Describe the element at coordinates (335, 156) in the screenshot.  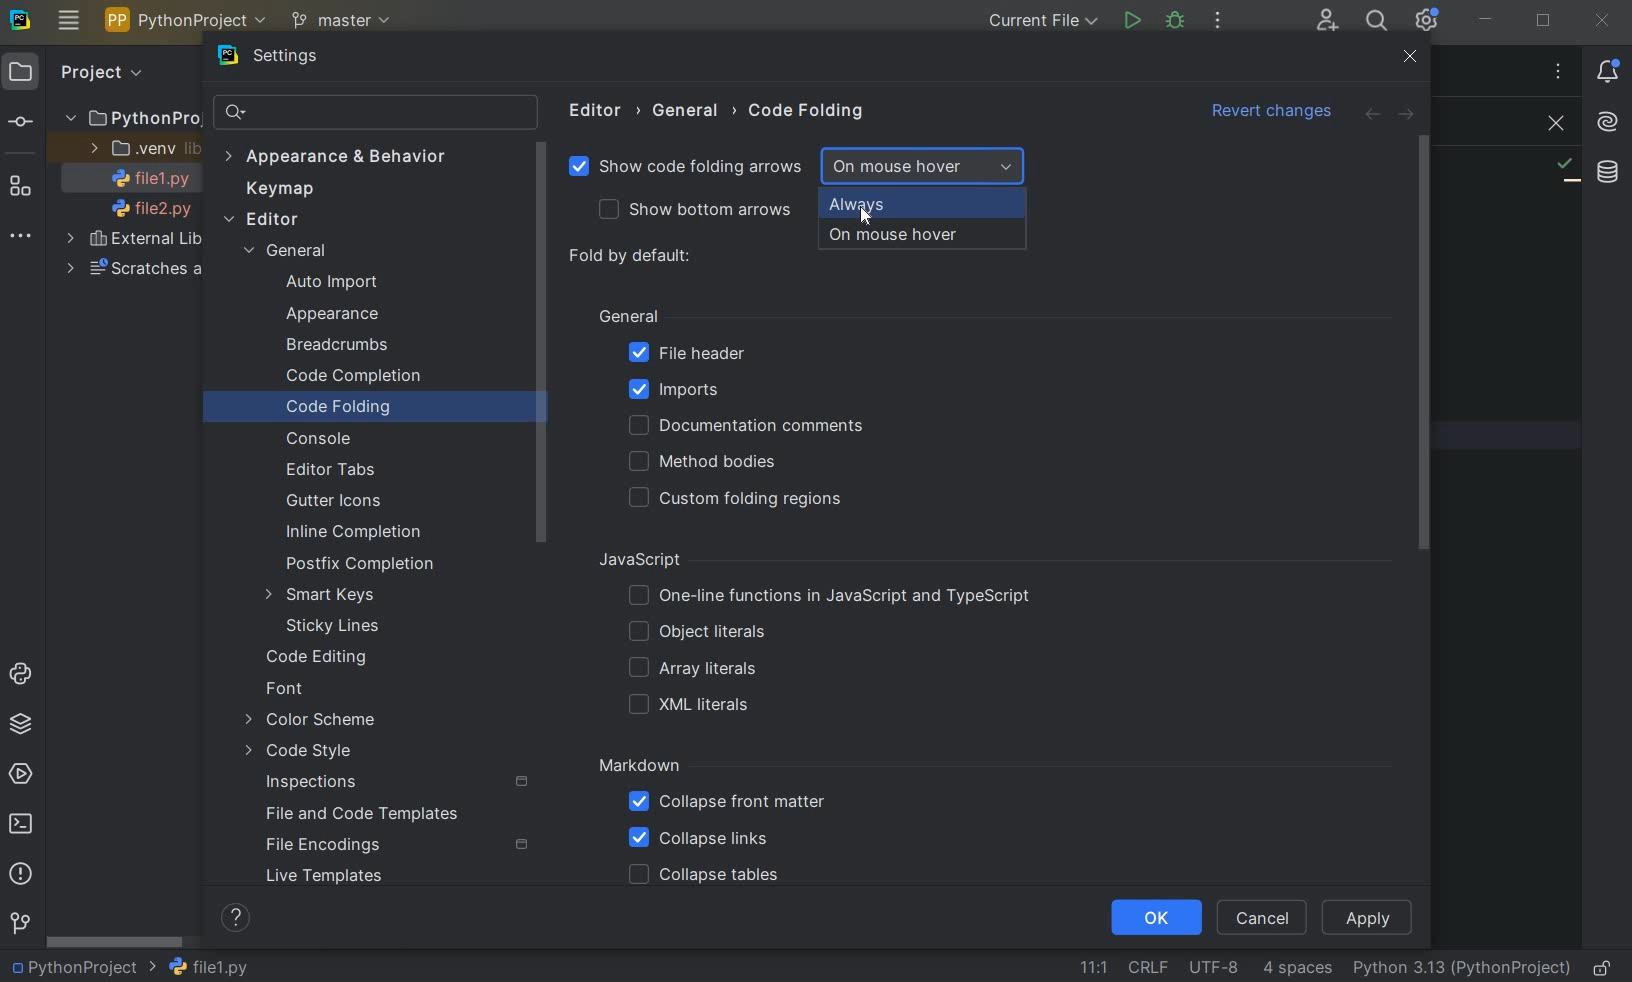
I see `APPEARANCE & BEHAVIOR` at that location.